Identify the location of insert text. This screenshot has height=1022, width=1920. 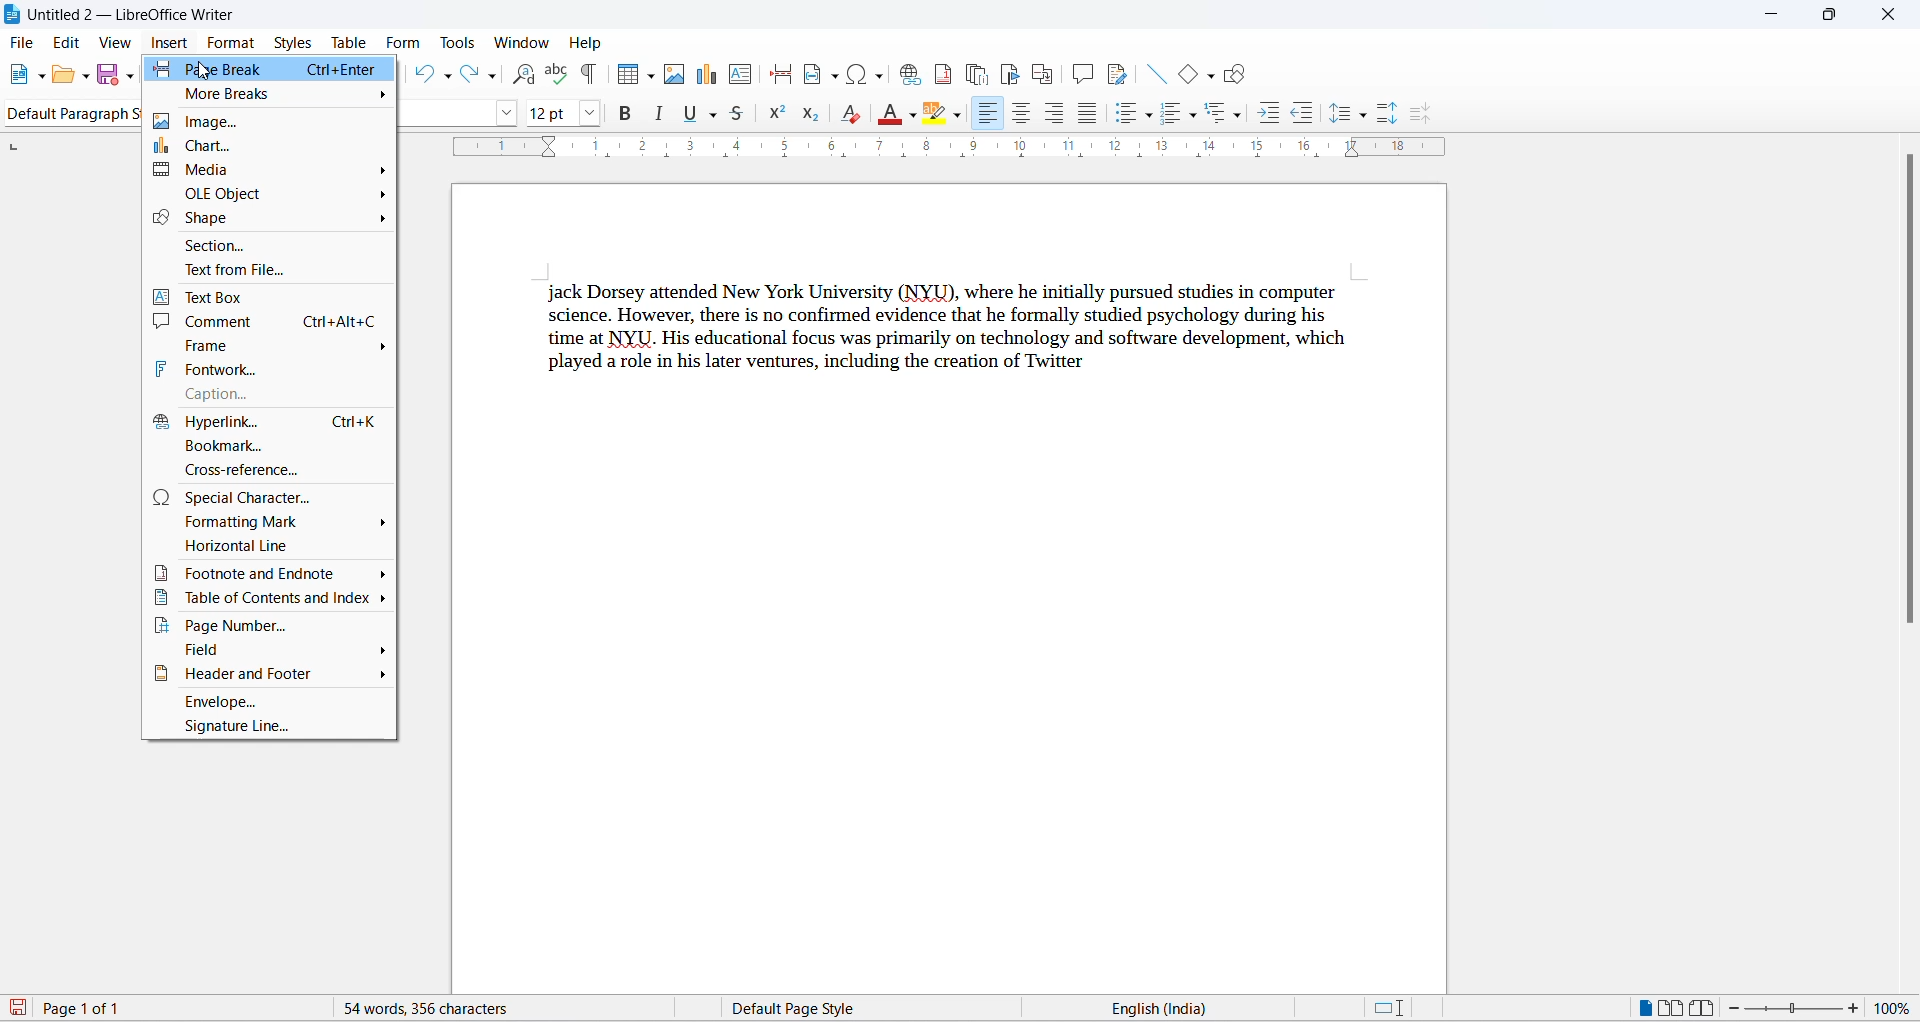
(741, 74).